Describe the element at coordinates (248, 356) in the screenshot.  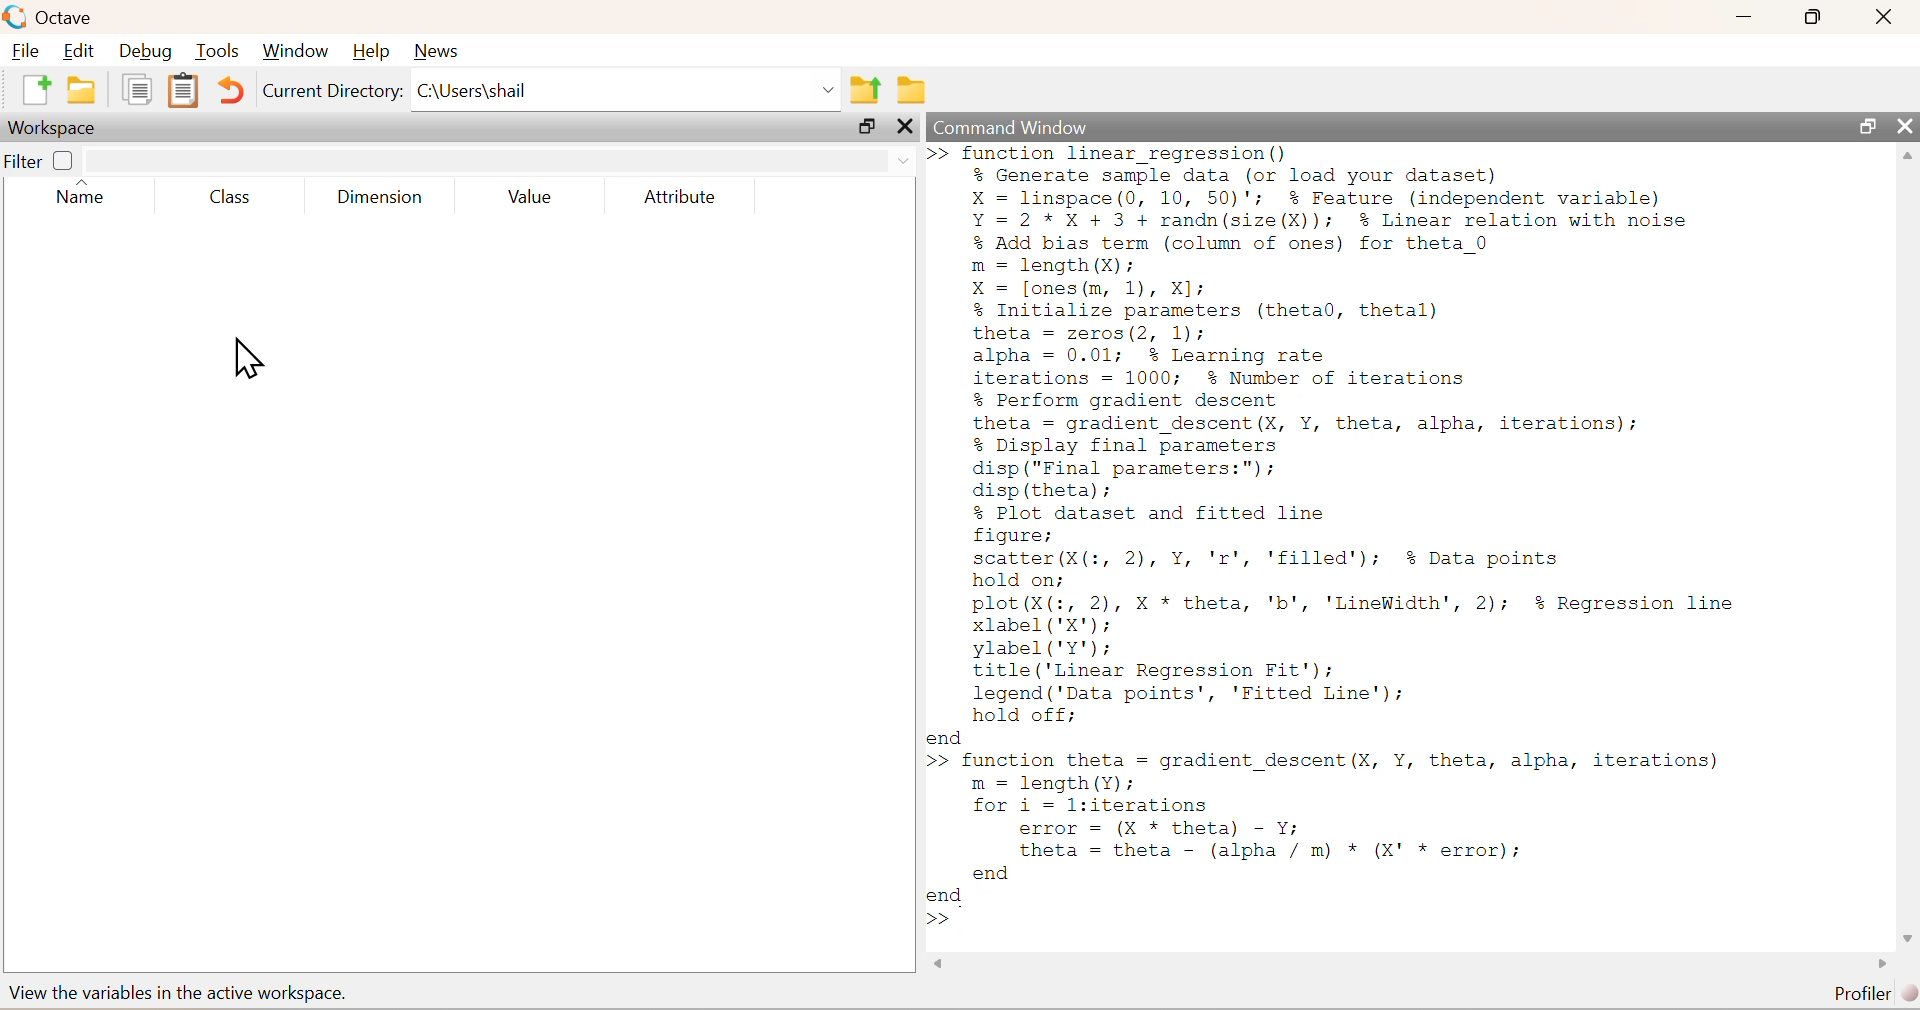
I see `cursor` at that location.